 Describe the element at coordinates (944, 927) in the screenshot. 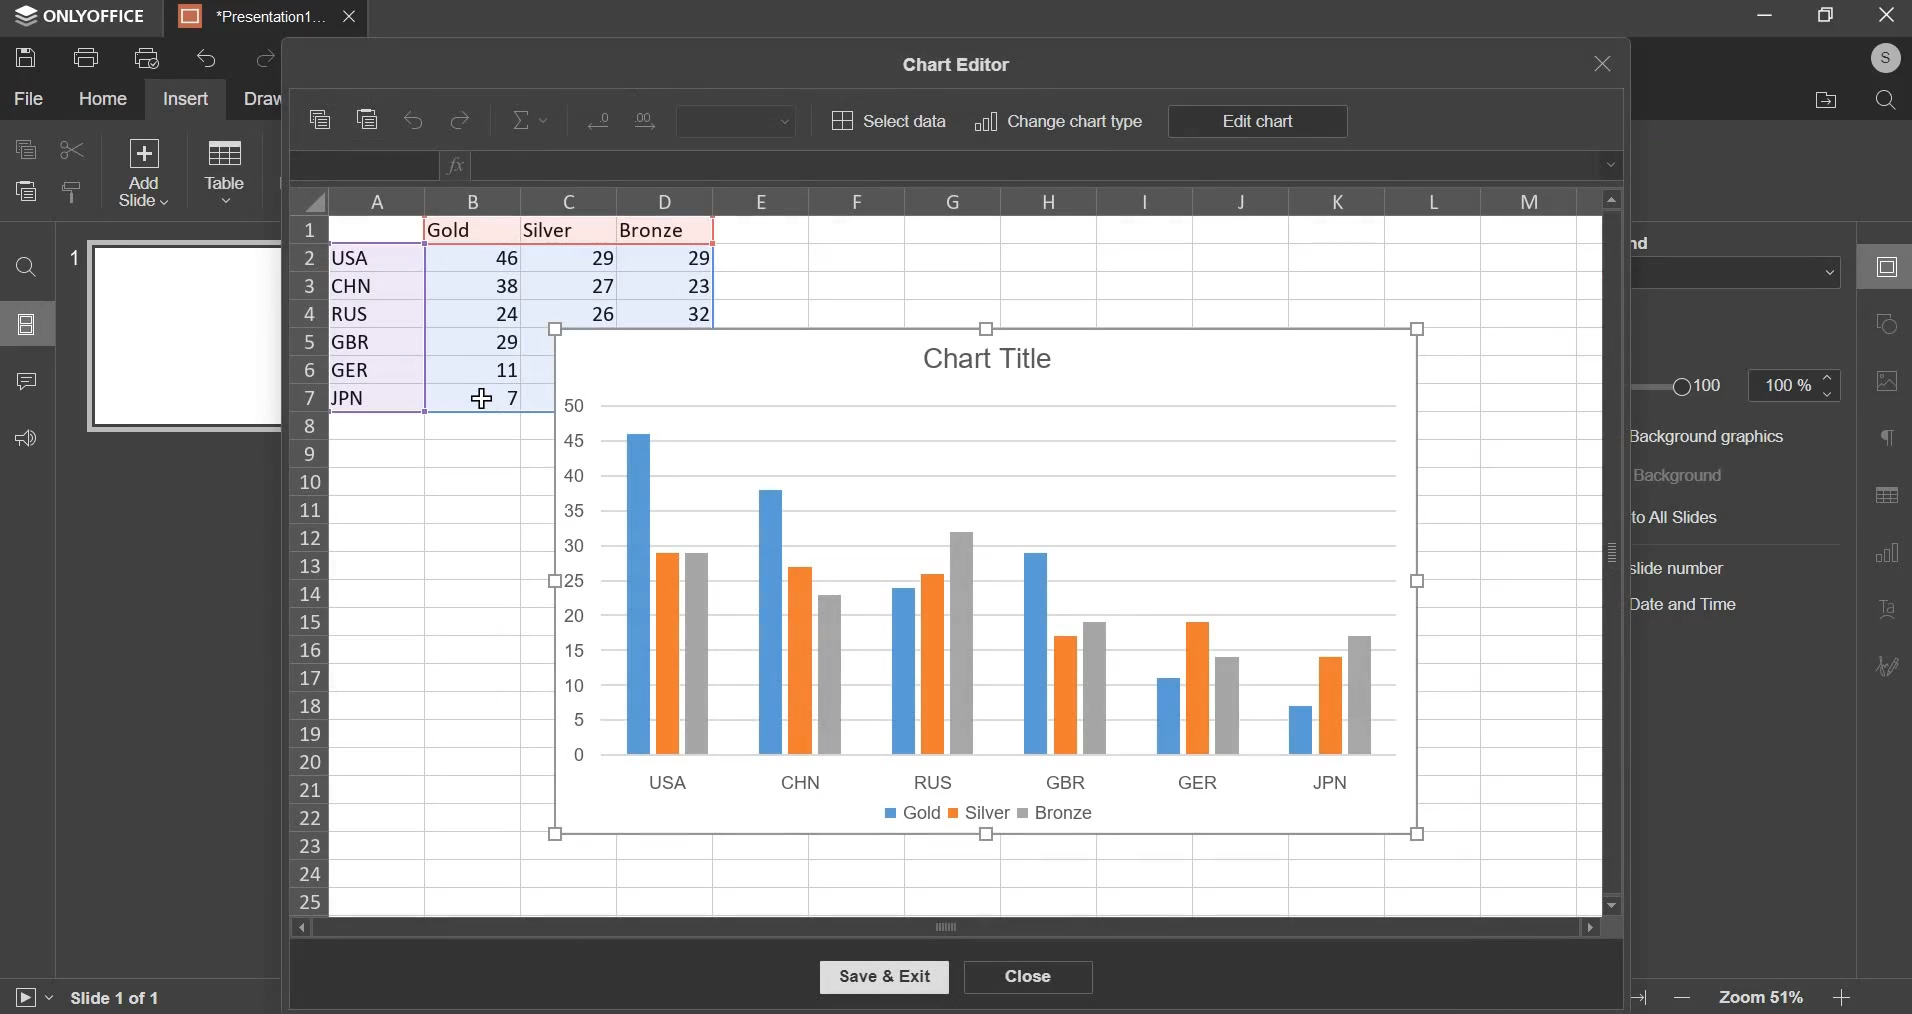

I see `horizontal slider` at that location.